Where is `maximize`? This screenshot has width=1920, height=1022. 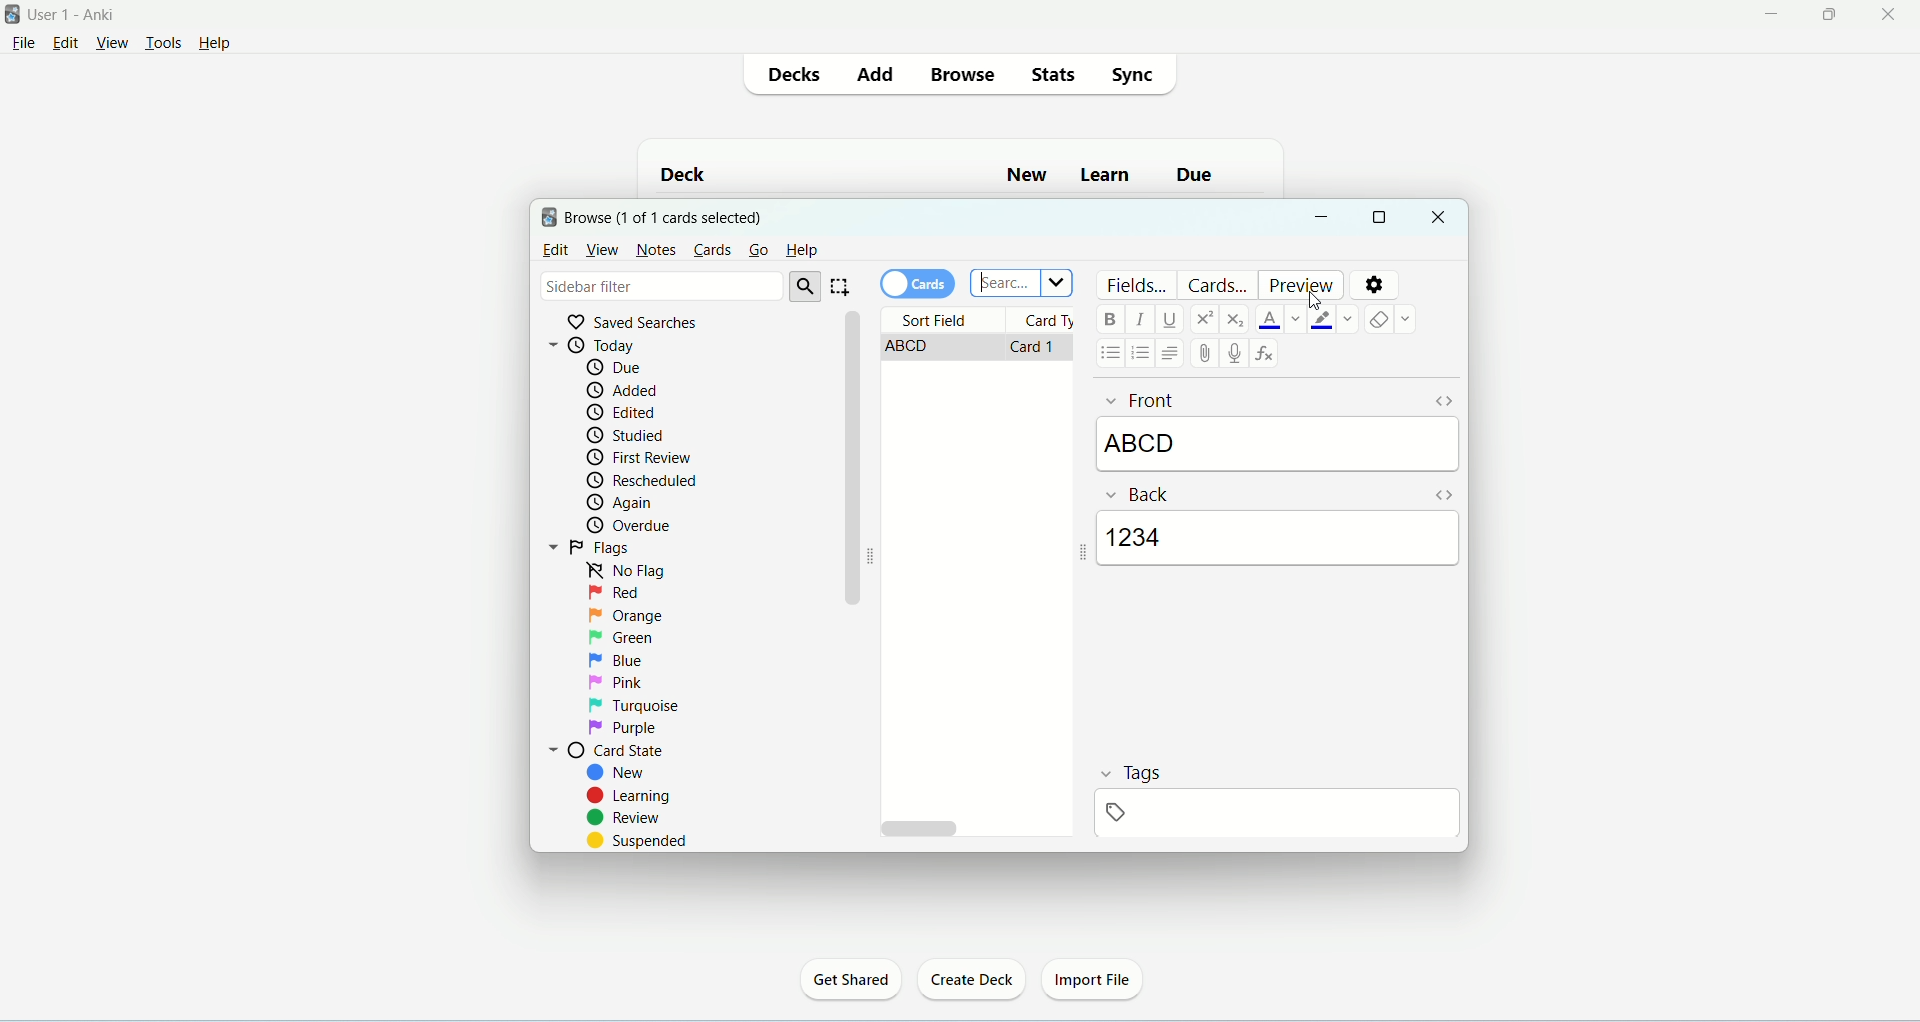 maximize is located at coordinates (1379, 218).